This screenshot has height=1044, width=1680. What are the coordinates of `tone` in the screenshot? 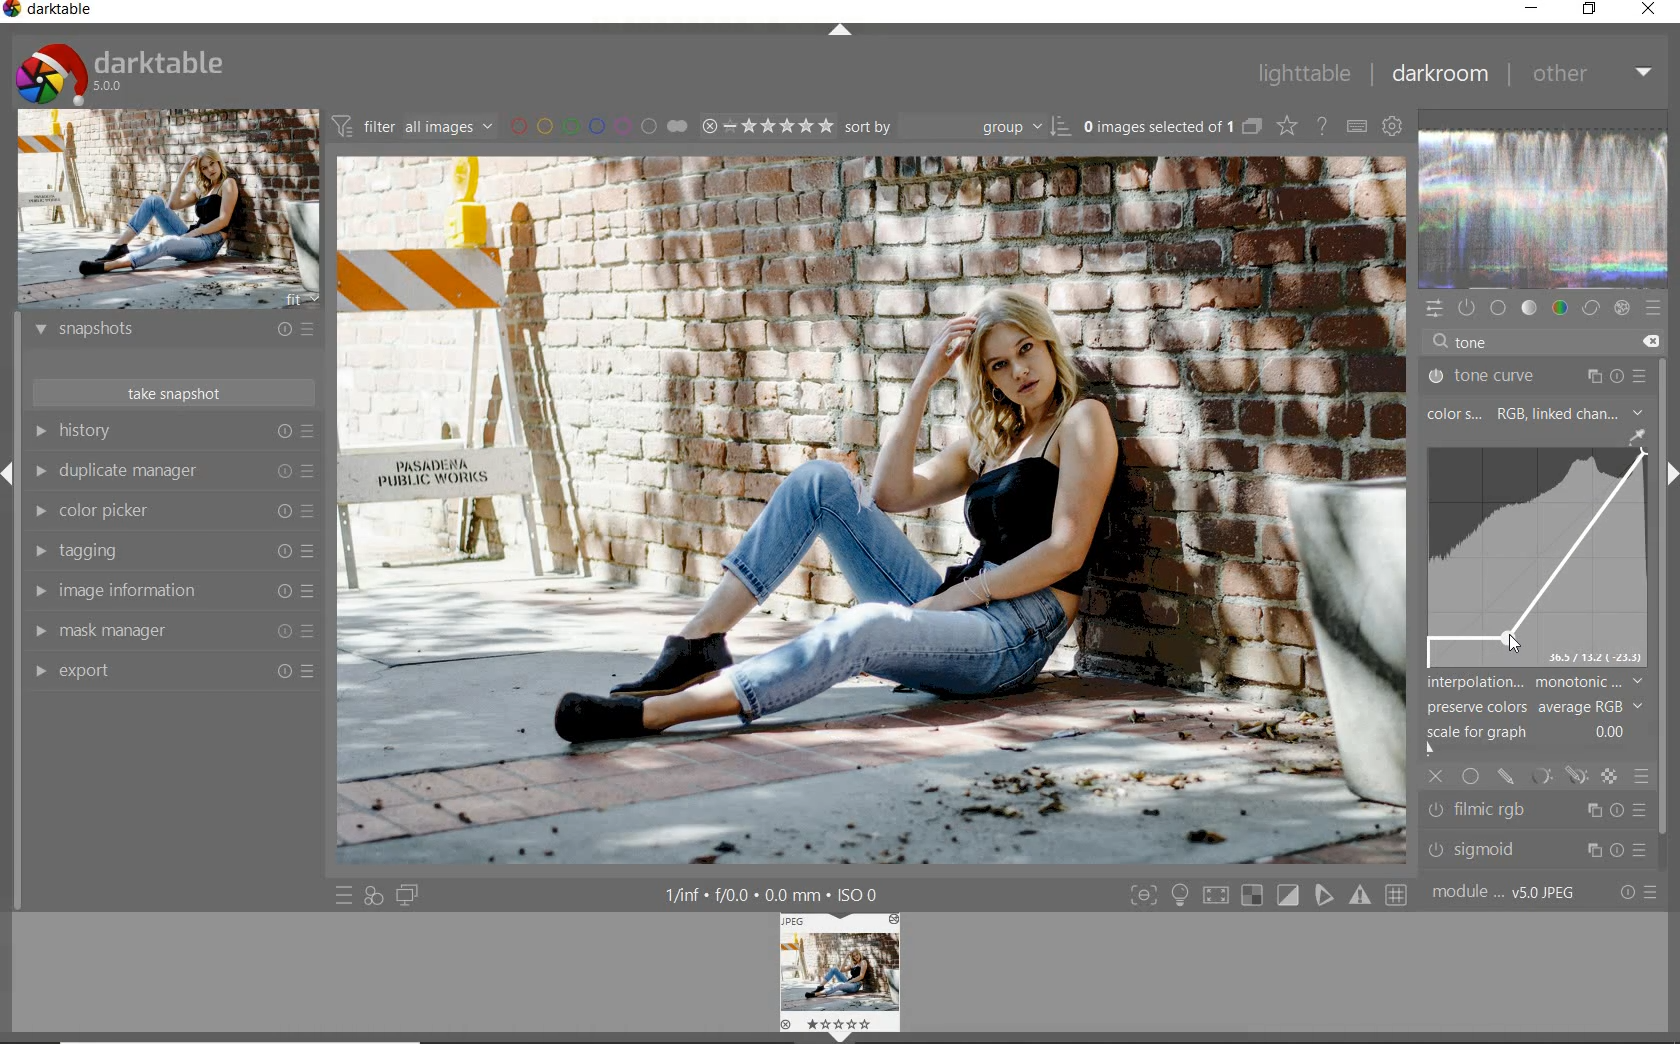 It's located at (1530, 309).